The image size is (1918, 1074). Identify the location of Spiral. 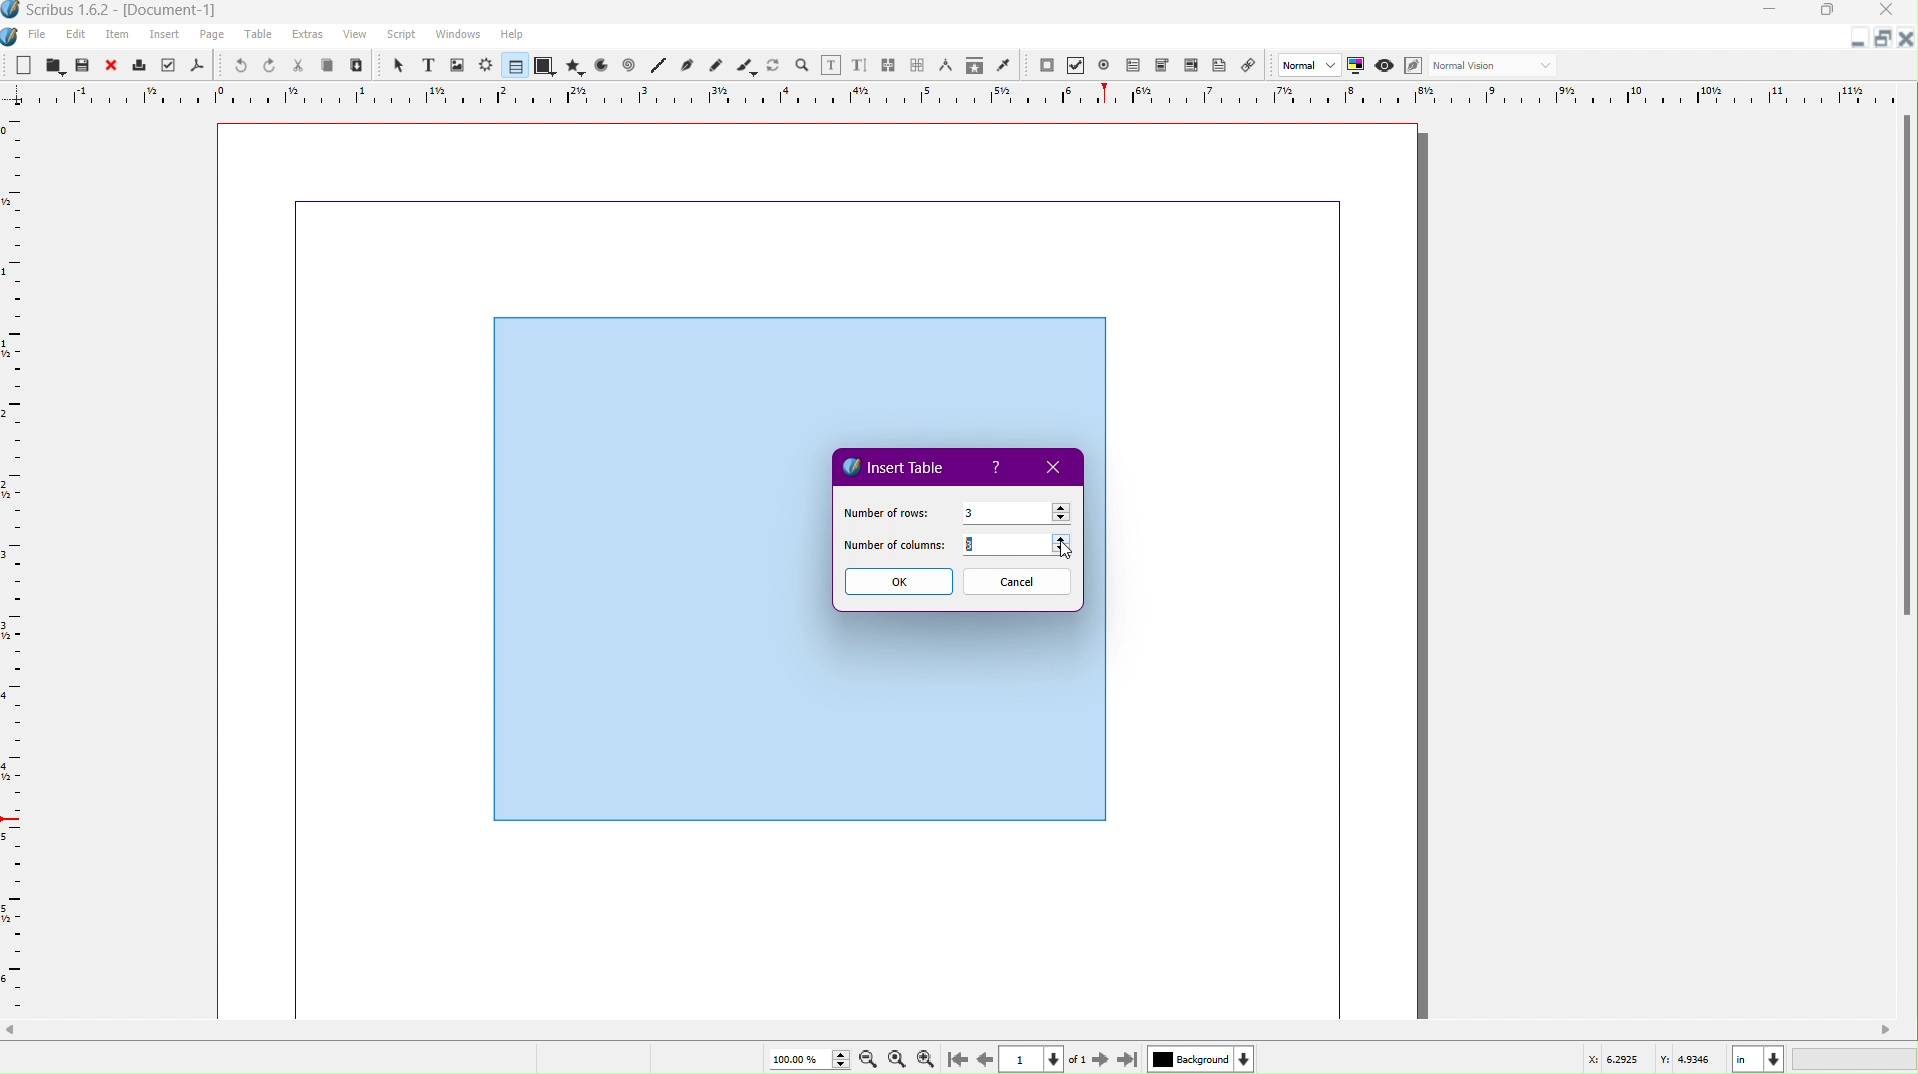
(630, 67).